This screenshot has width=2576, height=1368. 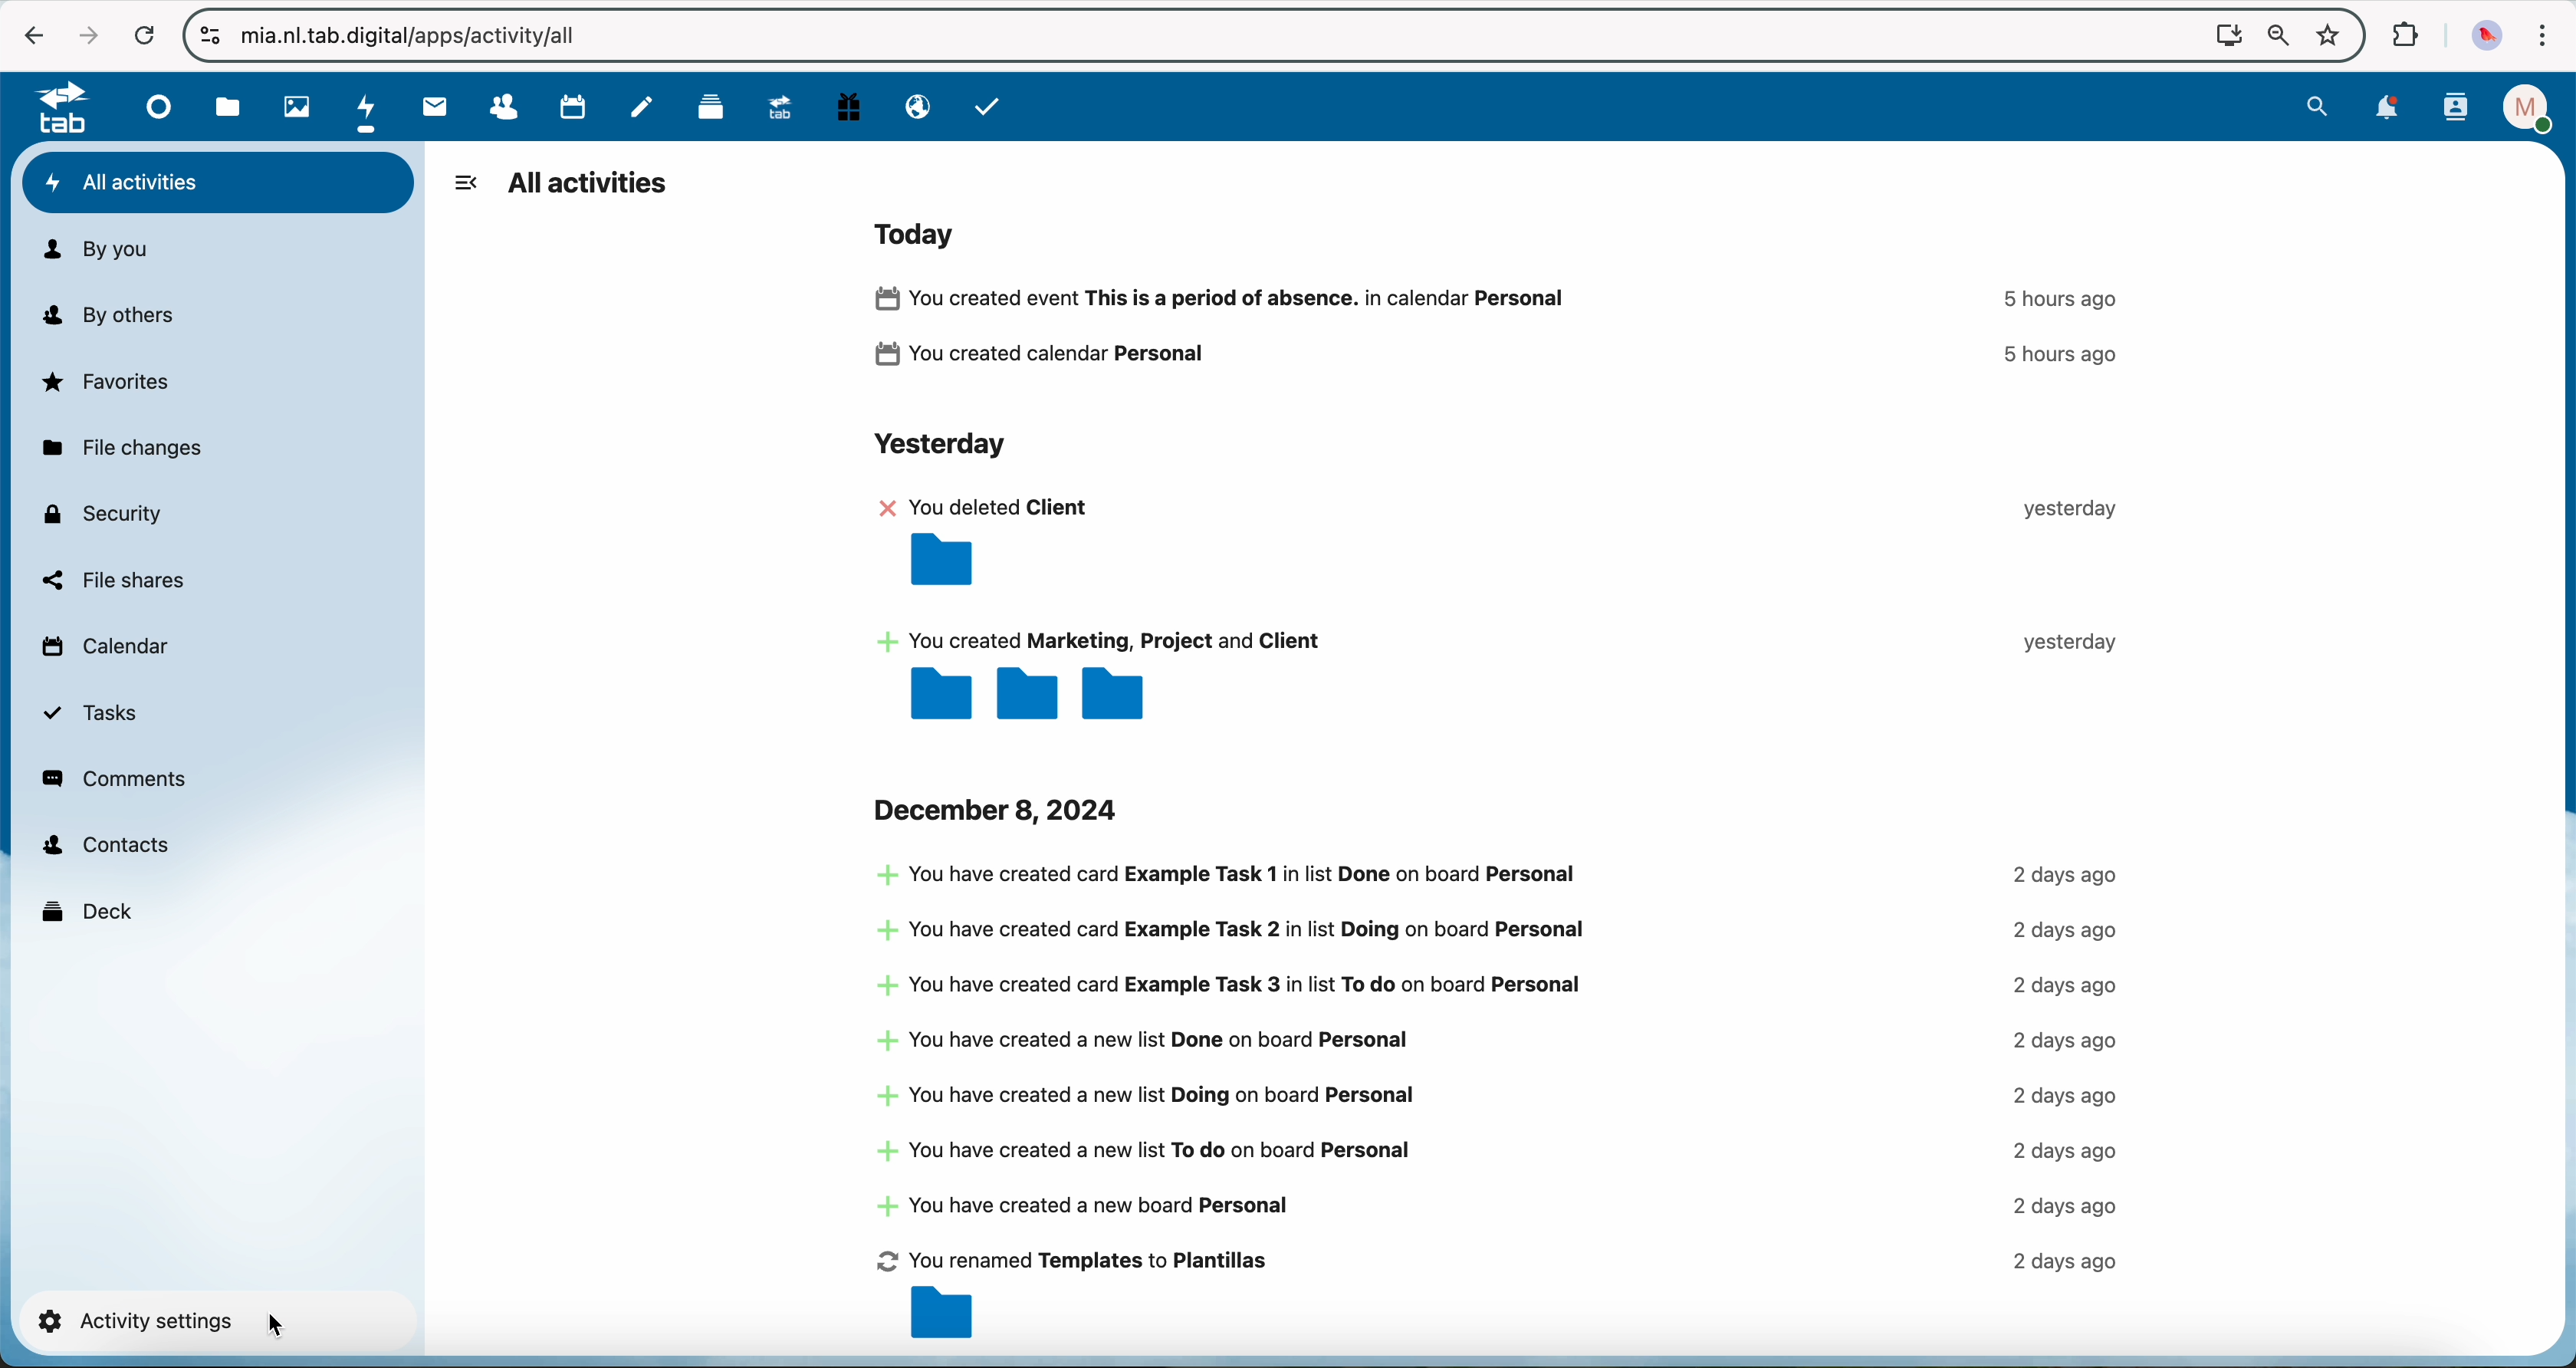 What do you see at coordinates (228, 107) in the screenshot?
I see `files` at bounding box center [228, 107].